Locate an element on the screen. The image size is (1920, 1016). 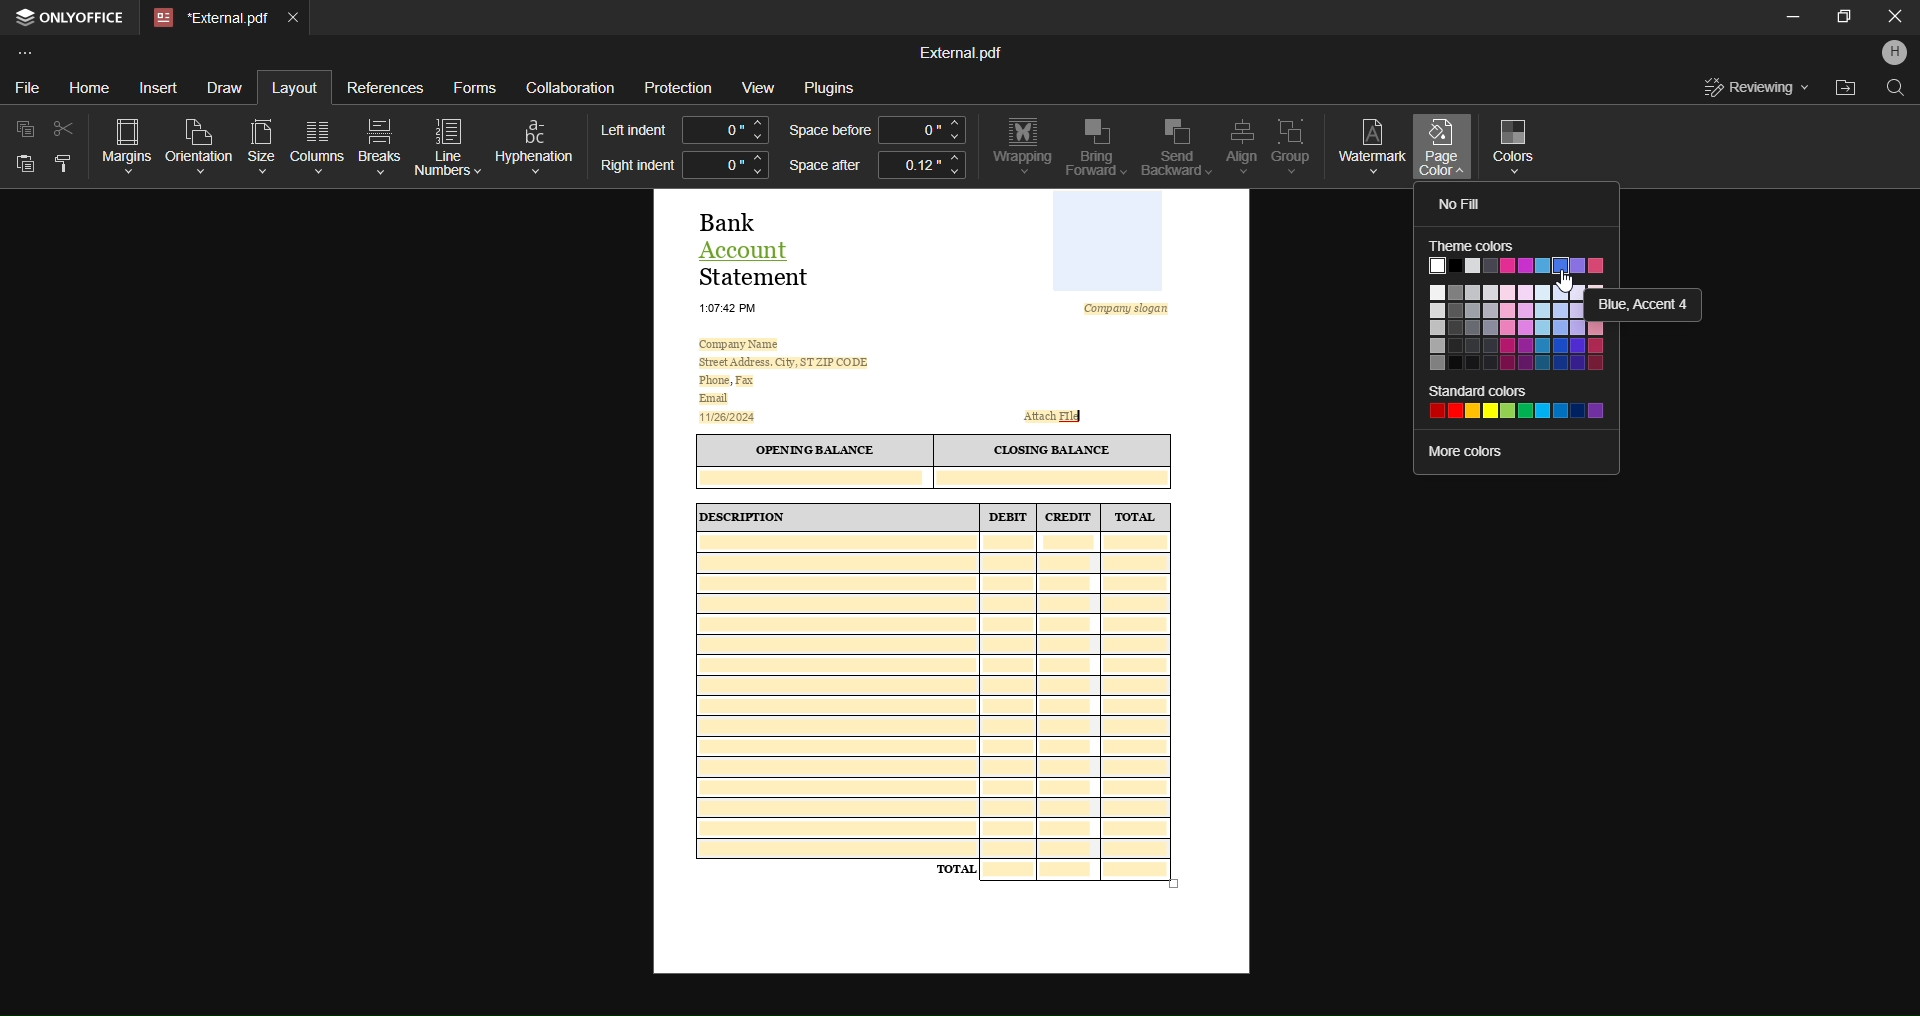
Adjust Space After is located at coordinates (922, 168).